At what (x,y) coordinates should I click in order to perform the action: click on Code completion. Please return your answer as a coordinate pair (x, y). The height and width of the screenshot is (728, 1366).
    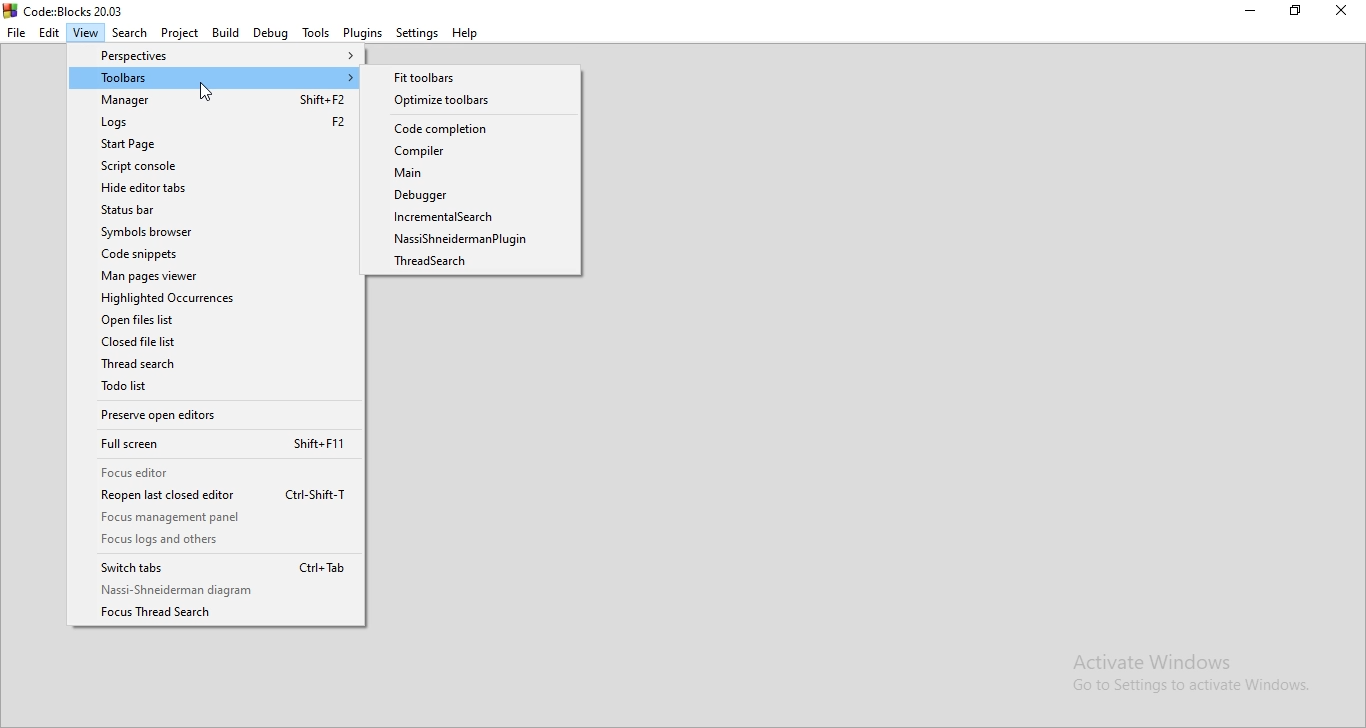
    Looking at the image, I should click on (470, 130).